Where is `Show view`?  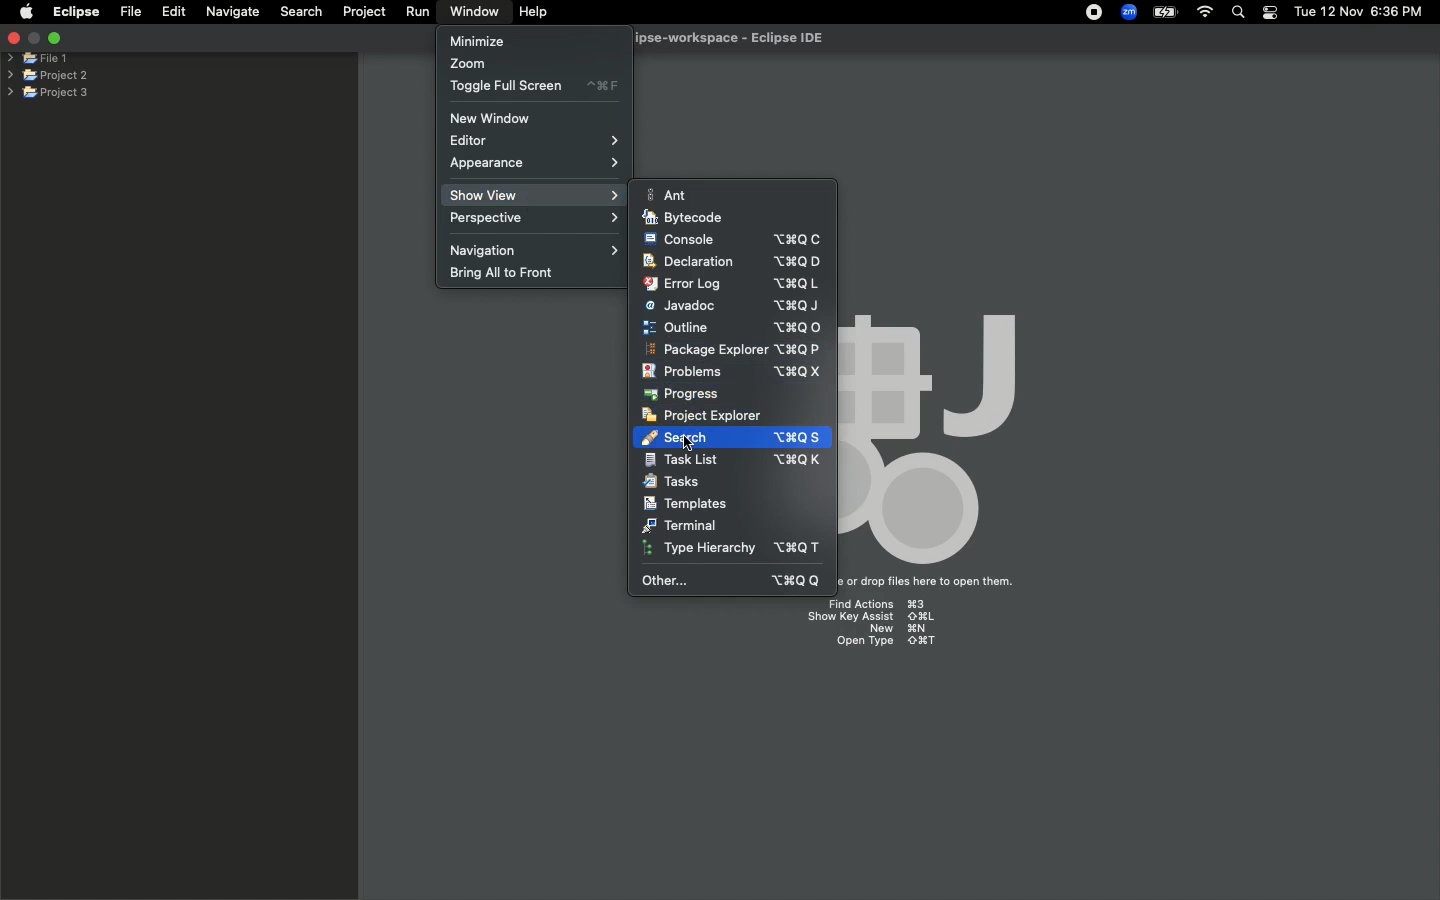
Show view is located at coordinates (533, 195).